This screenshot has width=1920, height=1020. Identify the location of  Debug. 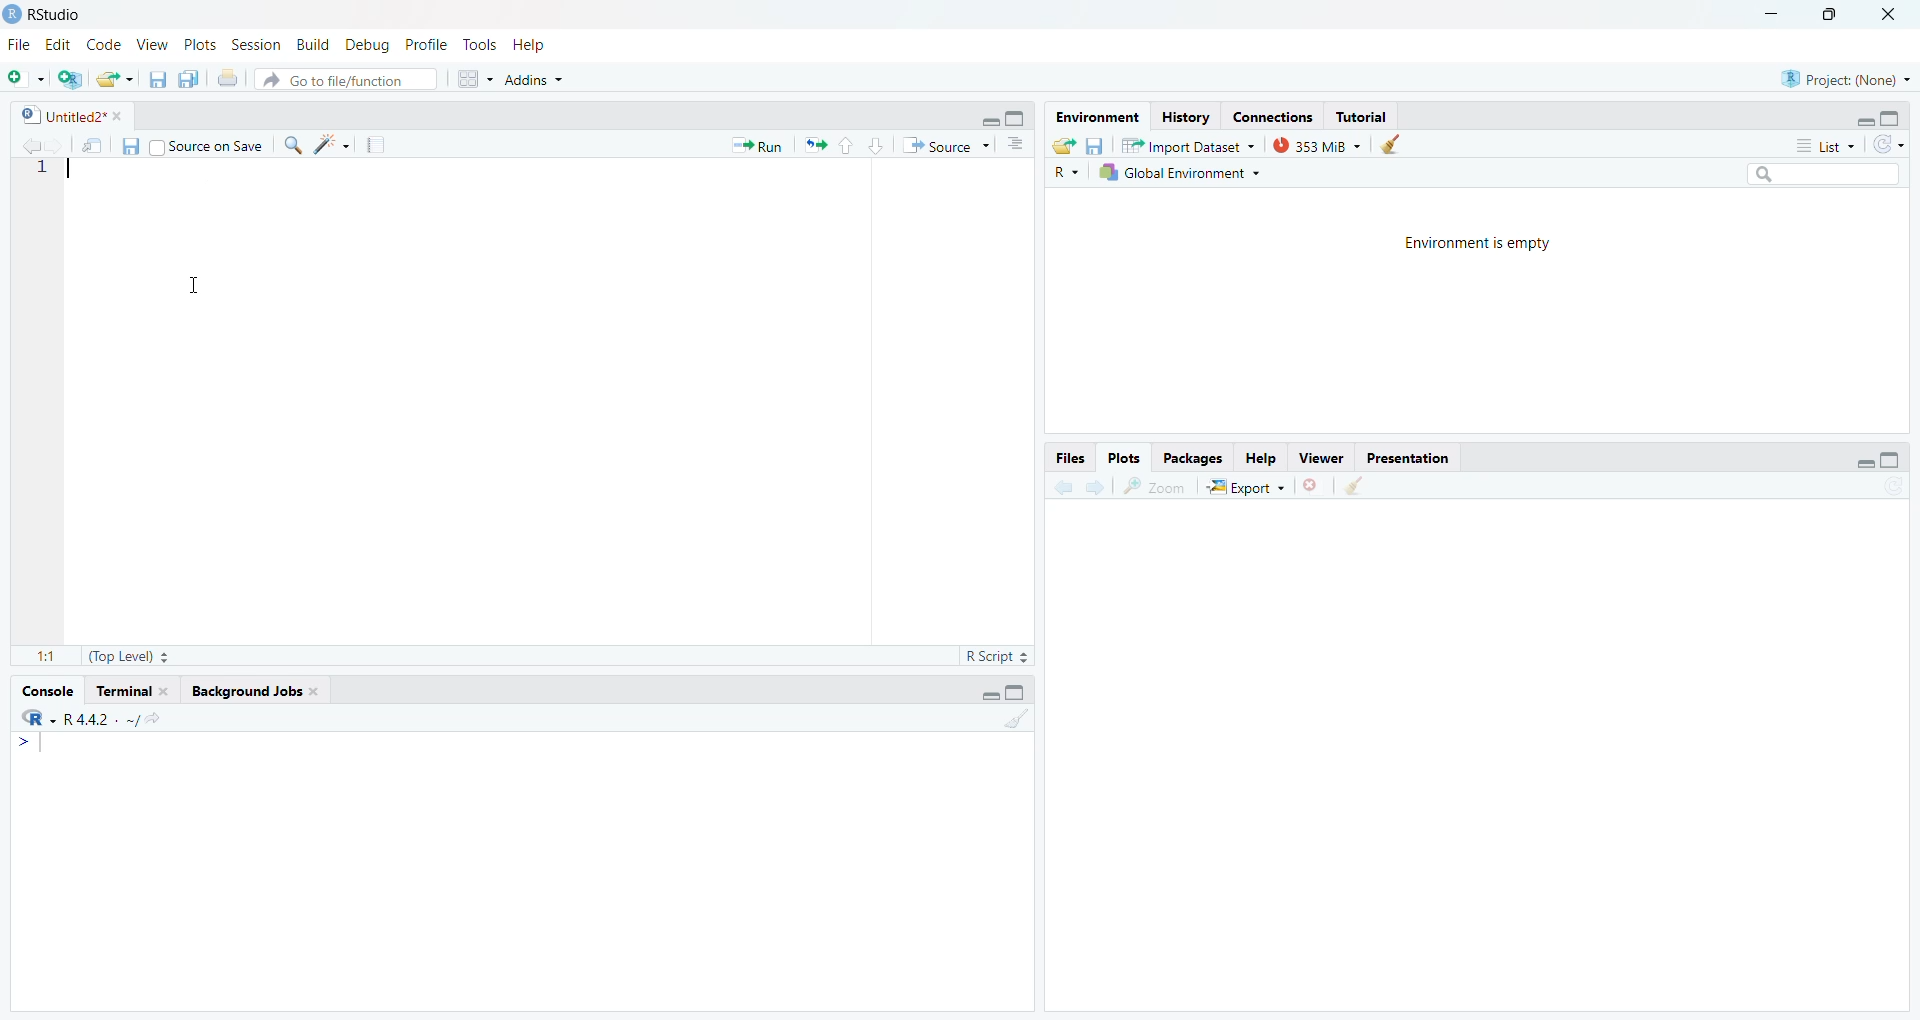
(364, 46).